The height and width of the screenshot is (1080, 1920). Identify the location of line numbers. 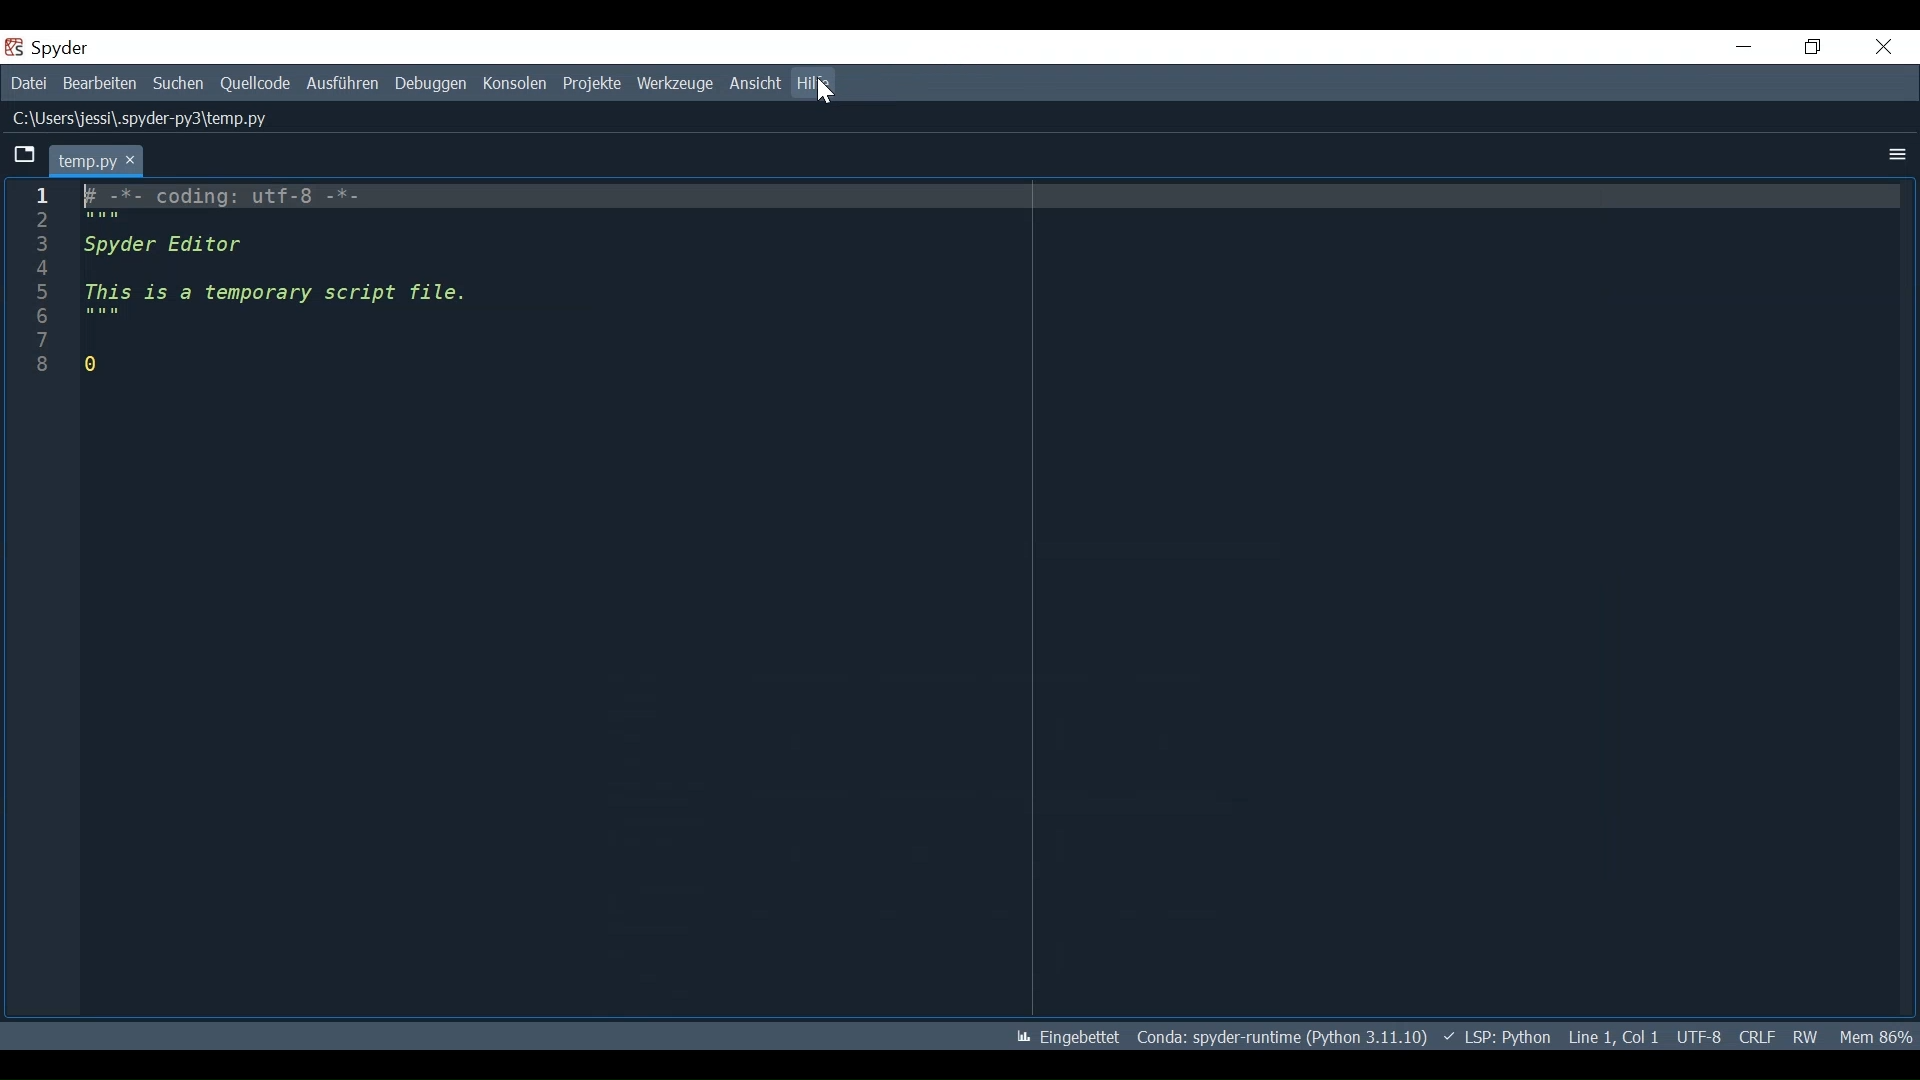
(39, 285).